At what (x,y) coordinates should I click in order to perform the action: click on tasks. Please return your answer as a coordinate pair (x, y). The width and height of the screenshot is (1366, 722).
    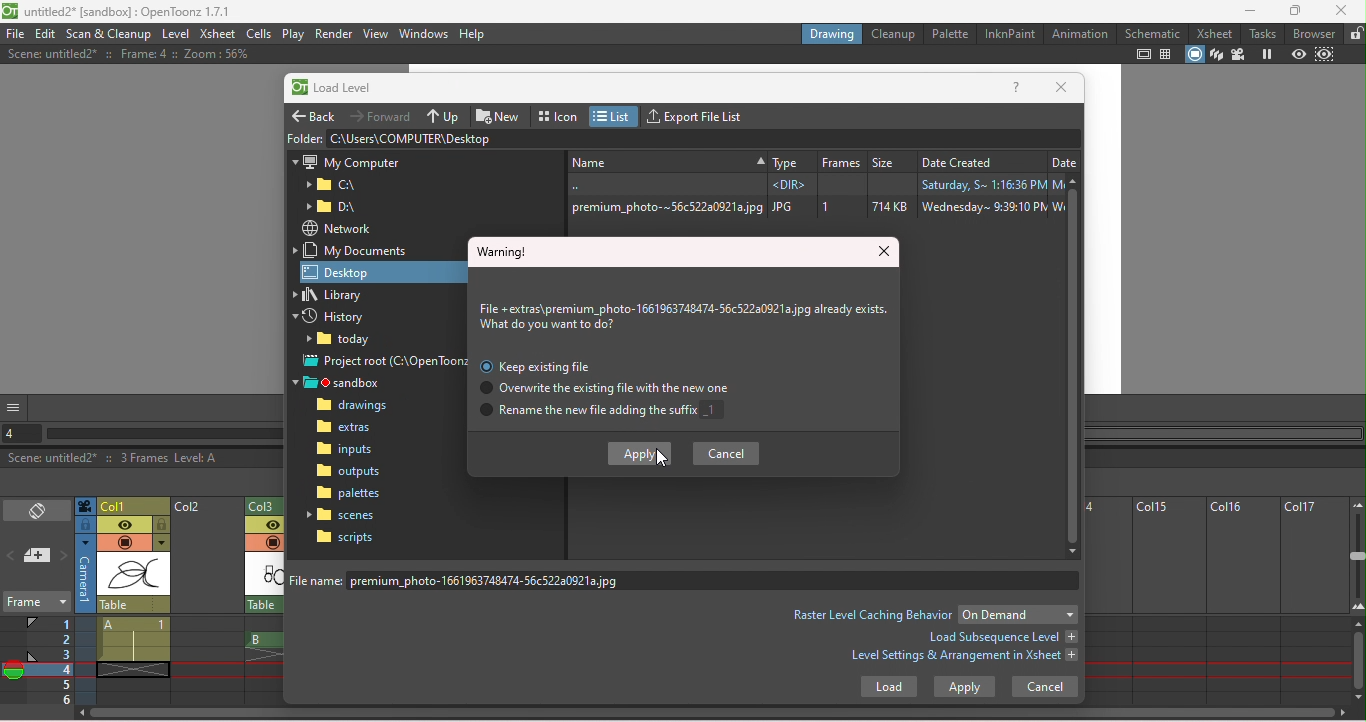
    Looking at the image, I should click on (1265, 33).